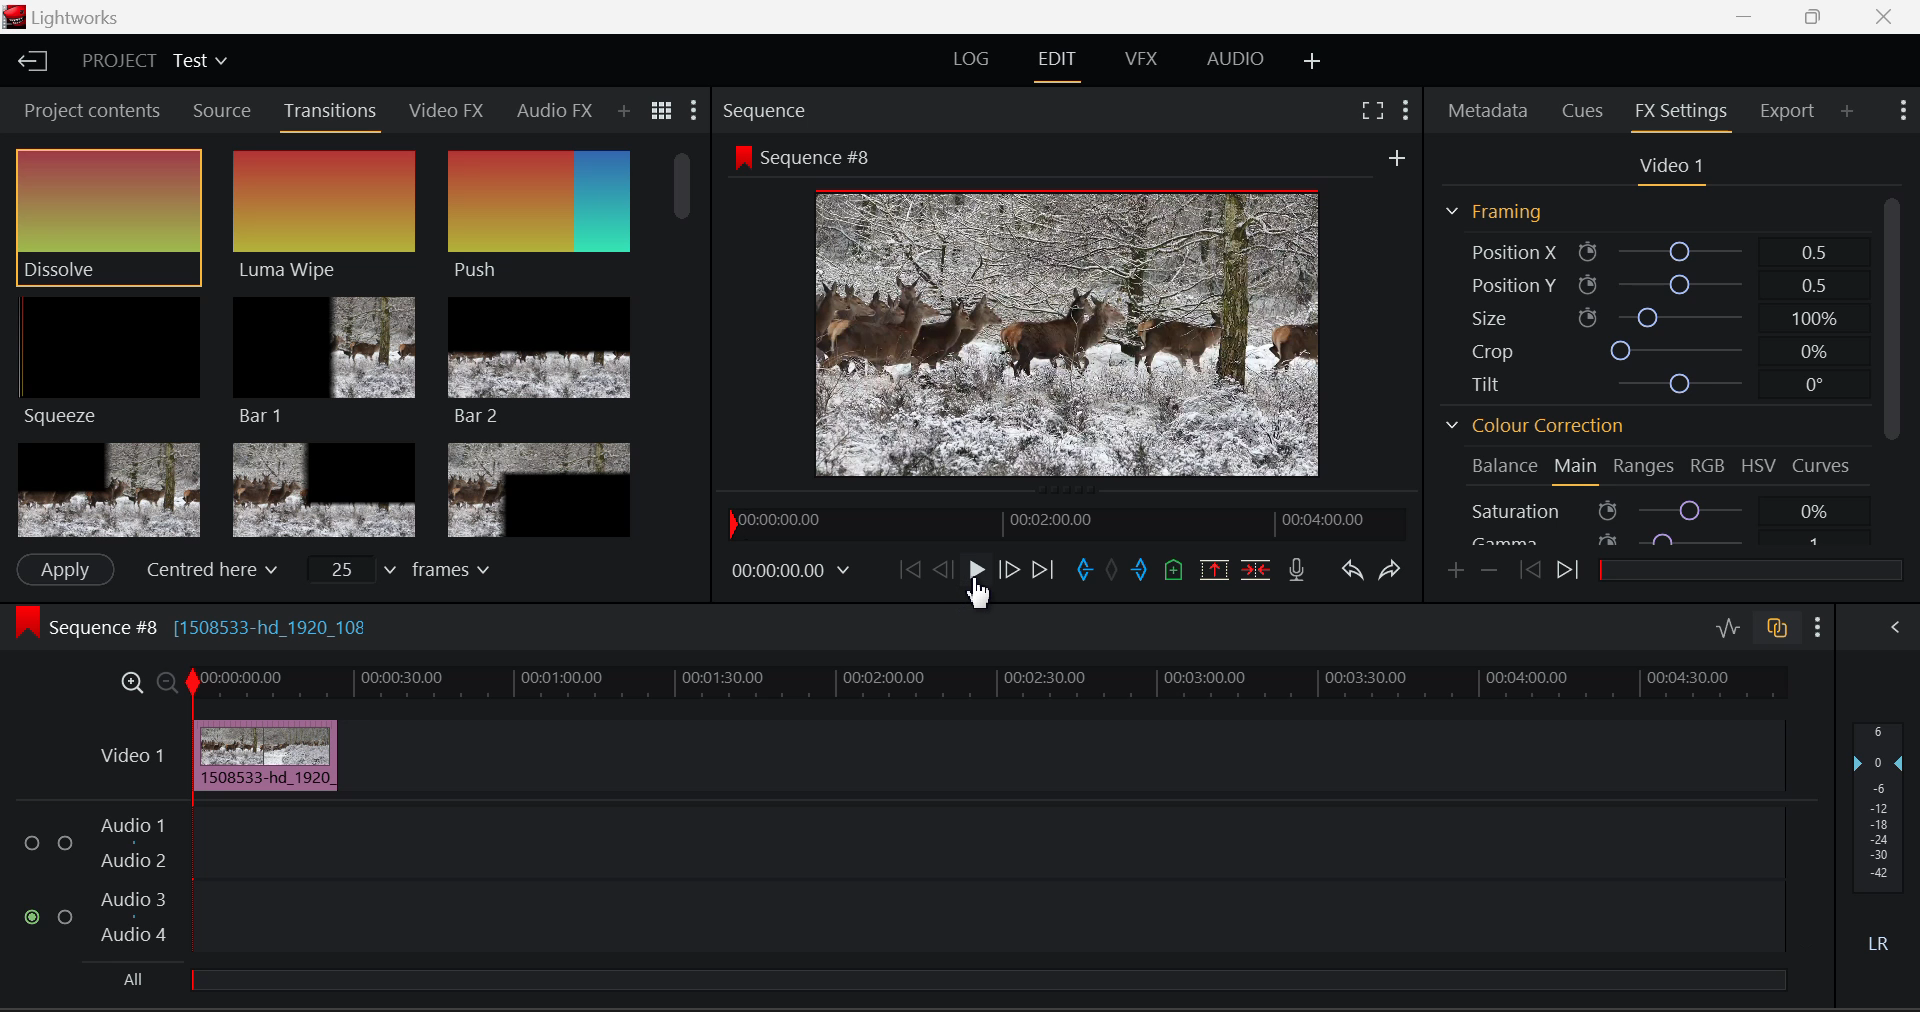  I want to click on EDIT Layout Open, so click(1057, 63).